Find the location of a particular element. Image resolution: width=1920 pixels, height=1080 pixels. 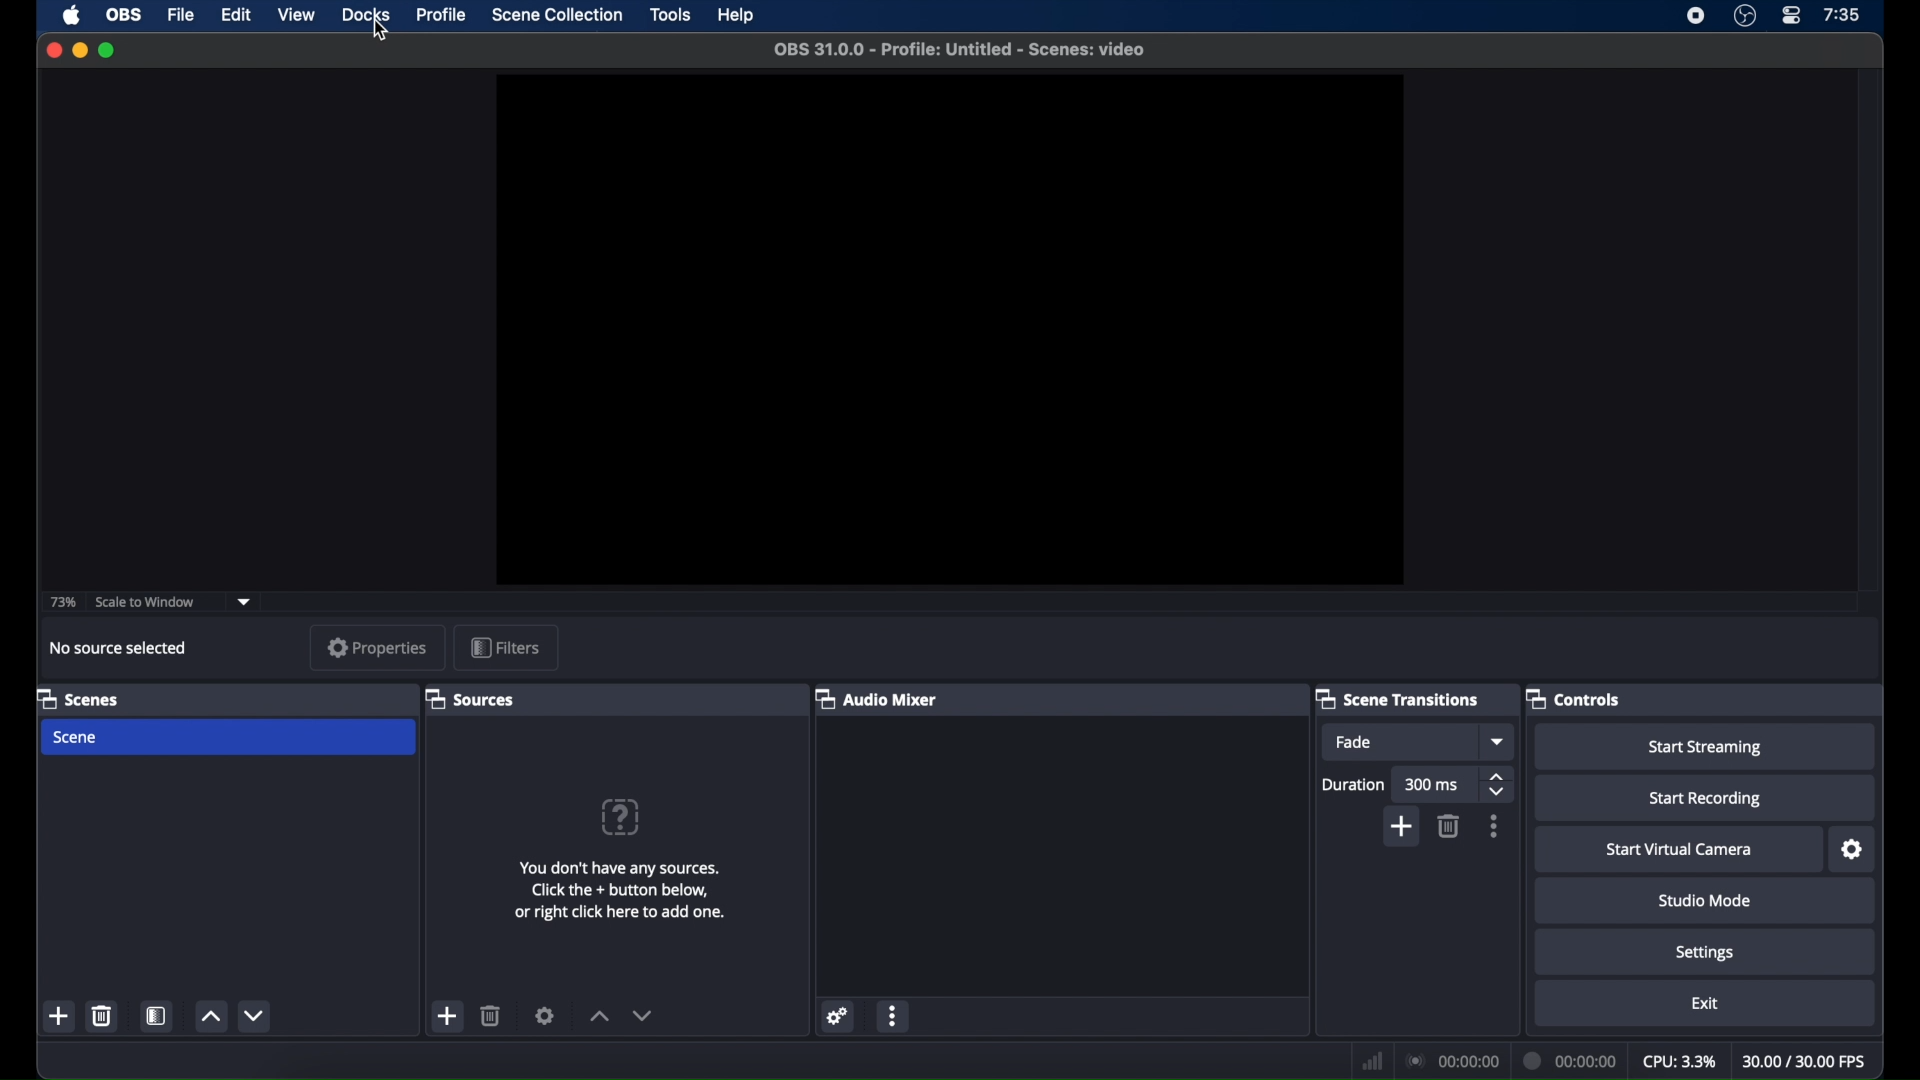

settings is located at coordinates (546, 1016).